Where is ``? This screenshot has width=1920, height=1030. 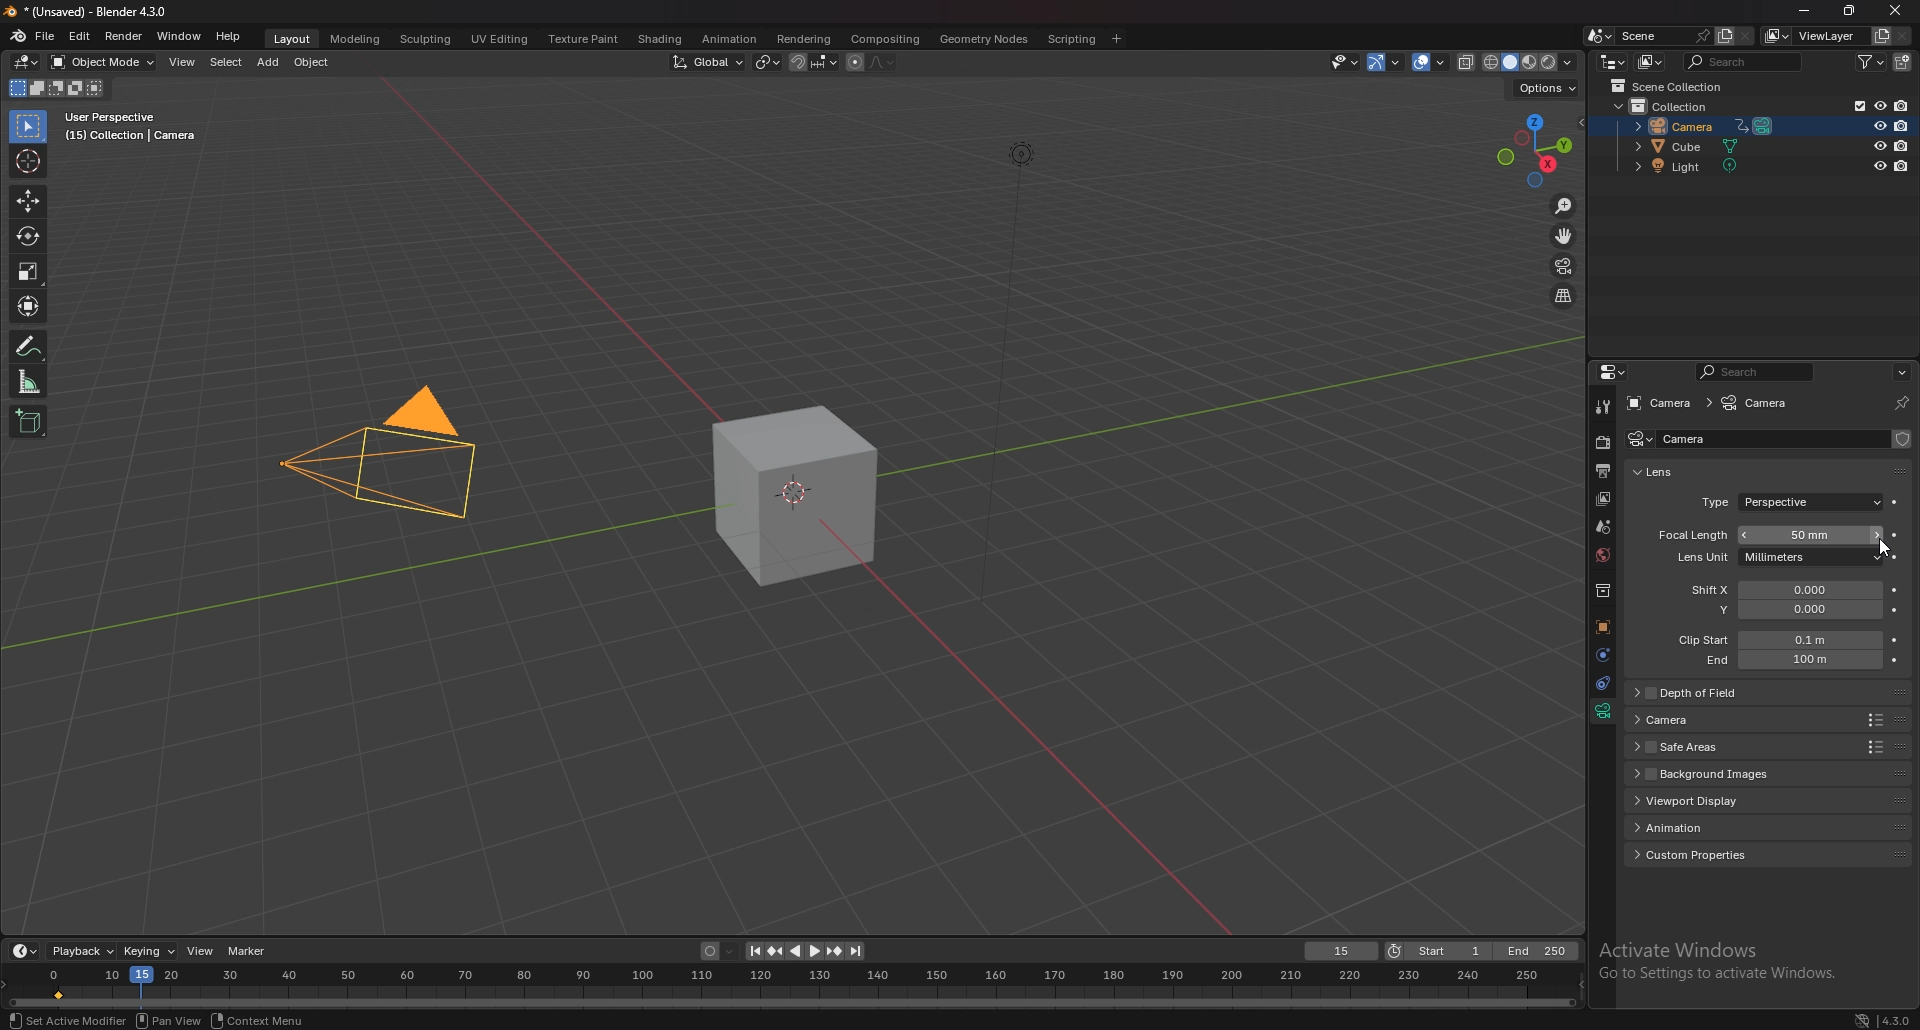
 is located at coordinates (1718, 963).